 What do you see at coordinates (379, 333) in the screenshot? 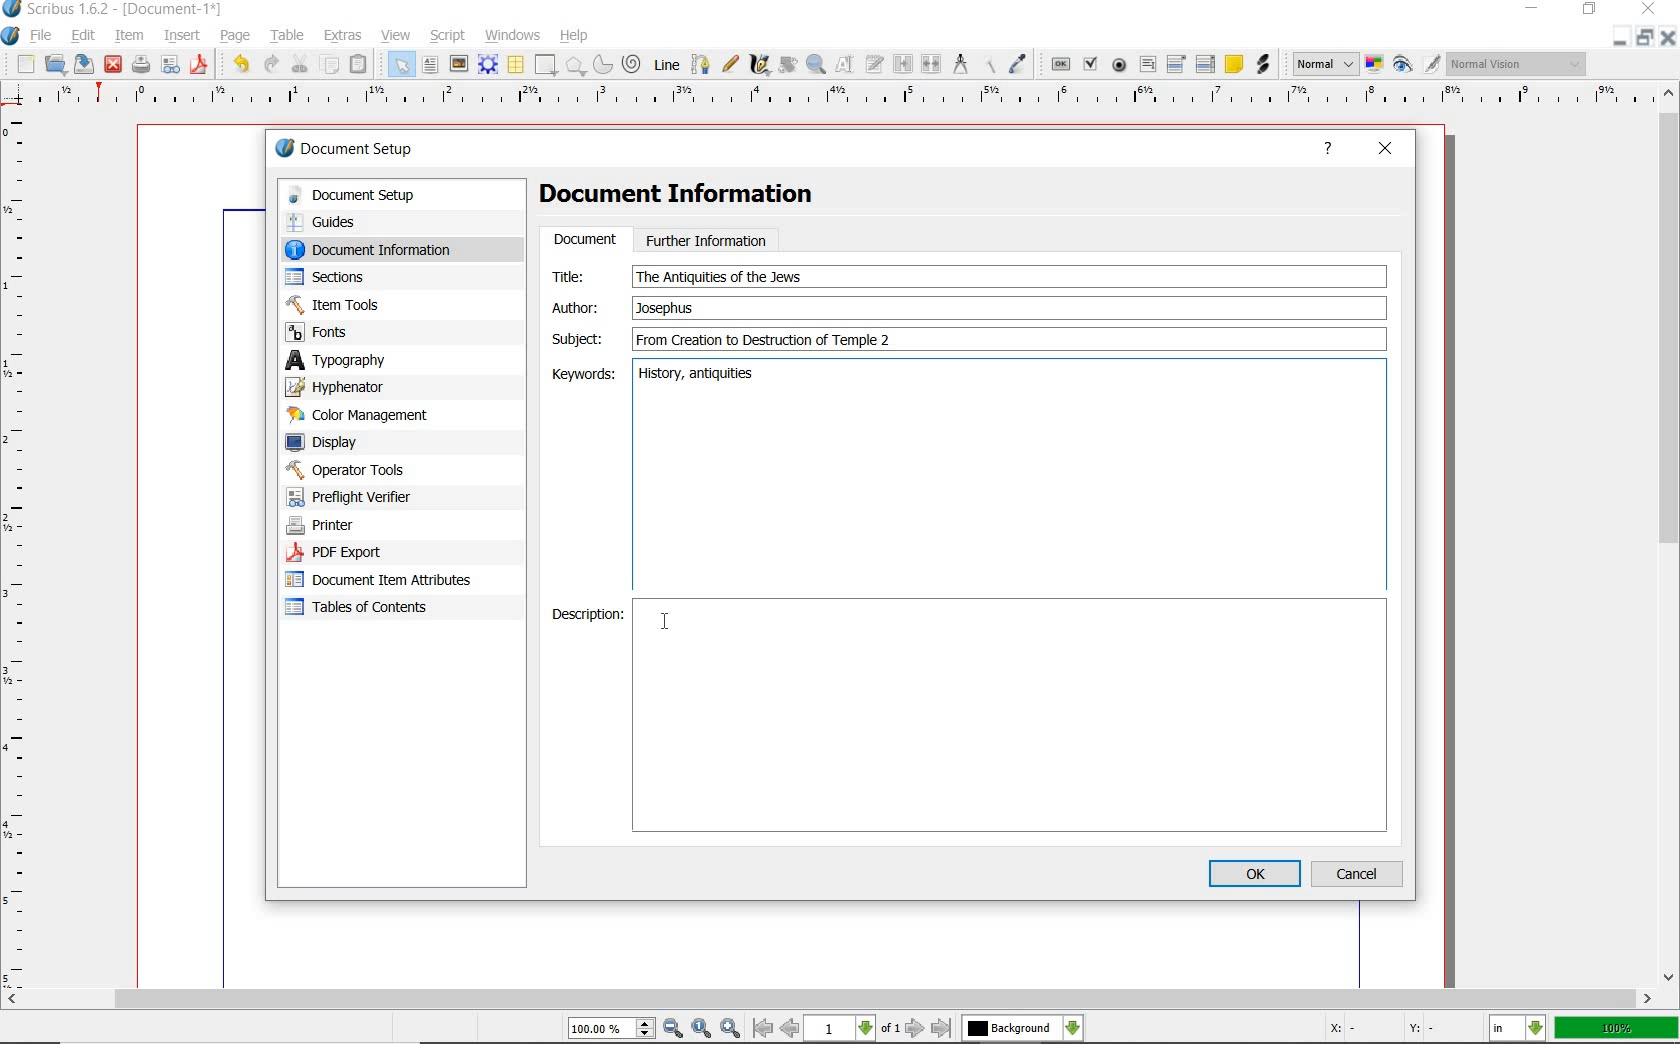
I see `fonts` at bounding box center [379, 333].